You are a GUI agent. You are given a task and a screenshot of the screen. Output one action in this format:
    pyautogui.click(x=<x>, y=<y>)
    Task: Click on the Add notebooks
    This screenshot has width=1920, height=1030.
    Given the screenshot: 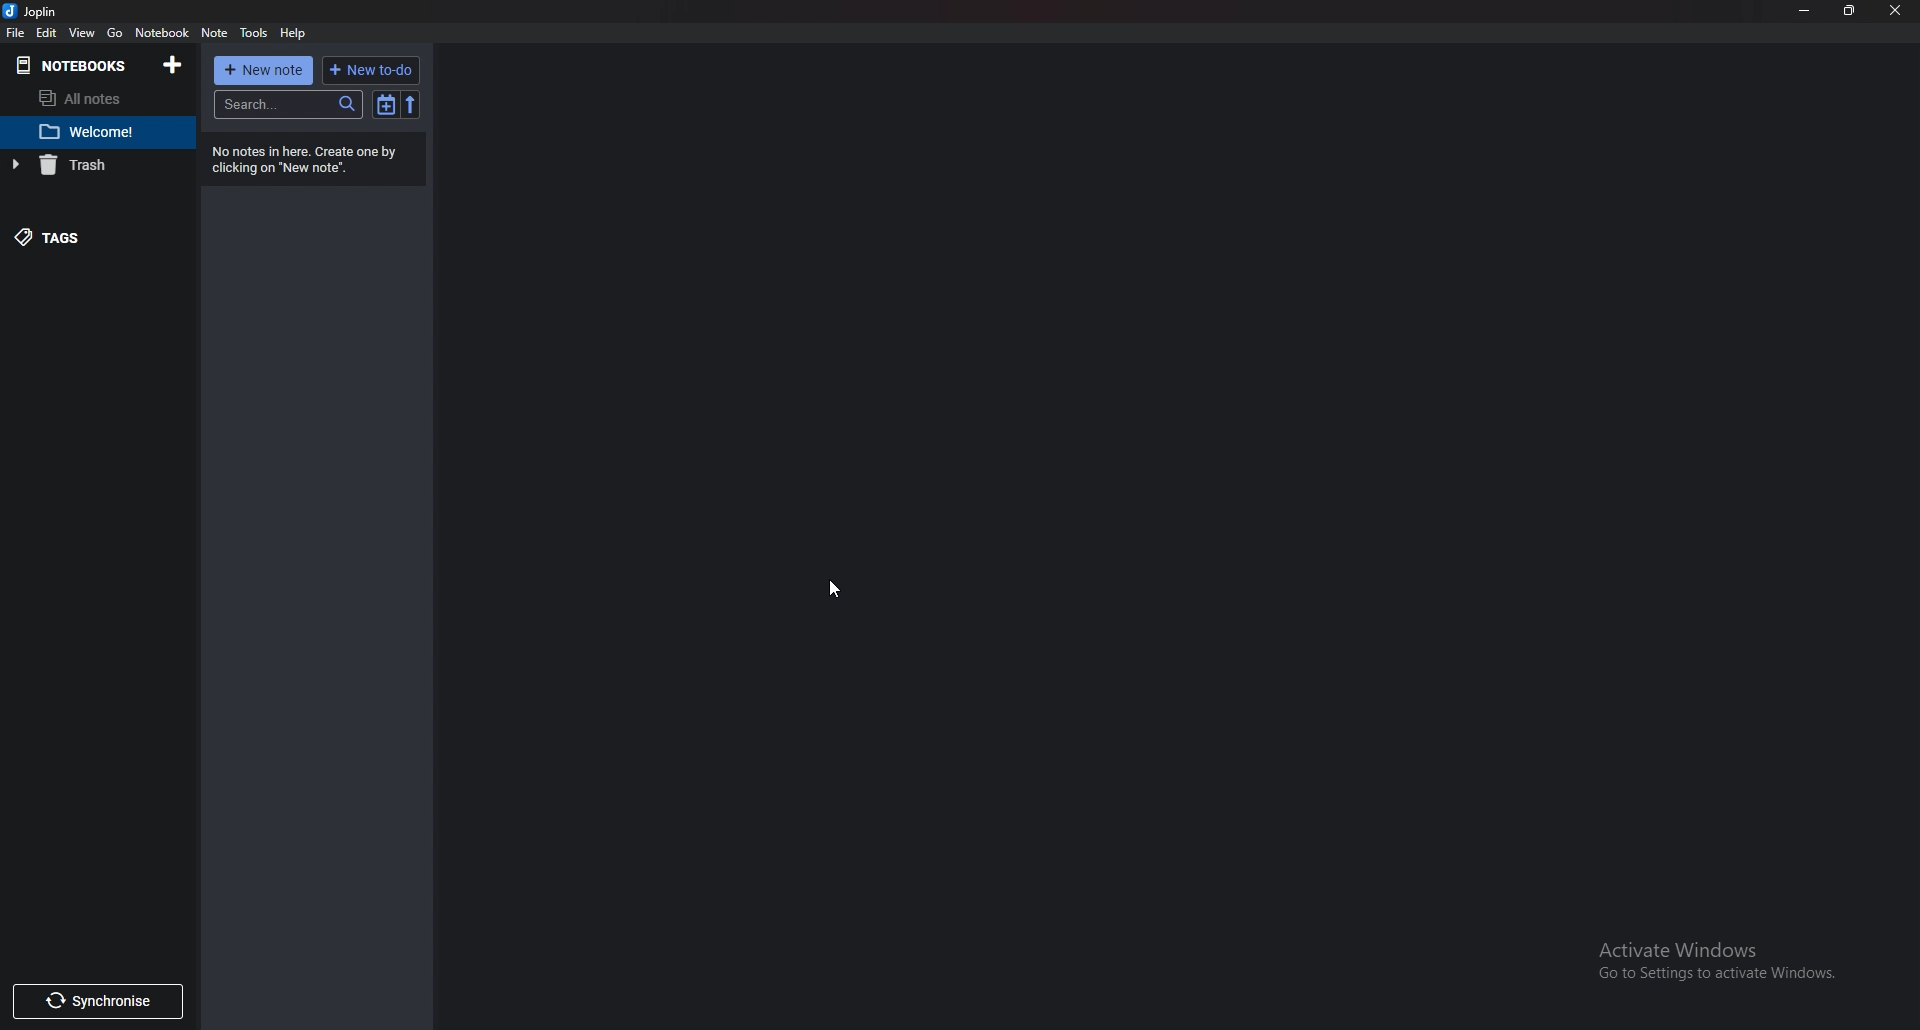 What is the action you would take?
    pyautogui.click(x=173, y=65)
    